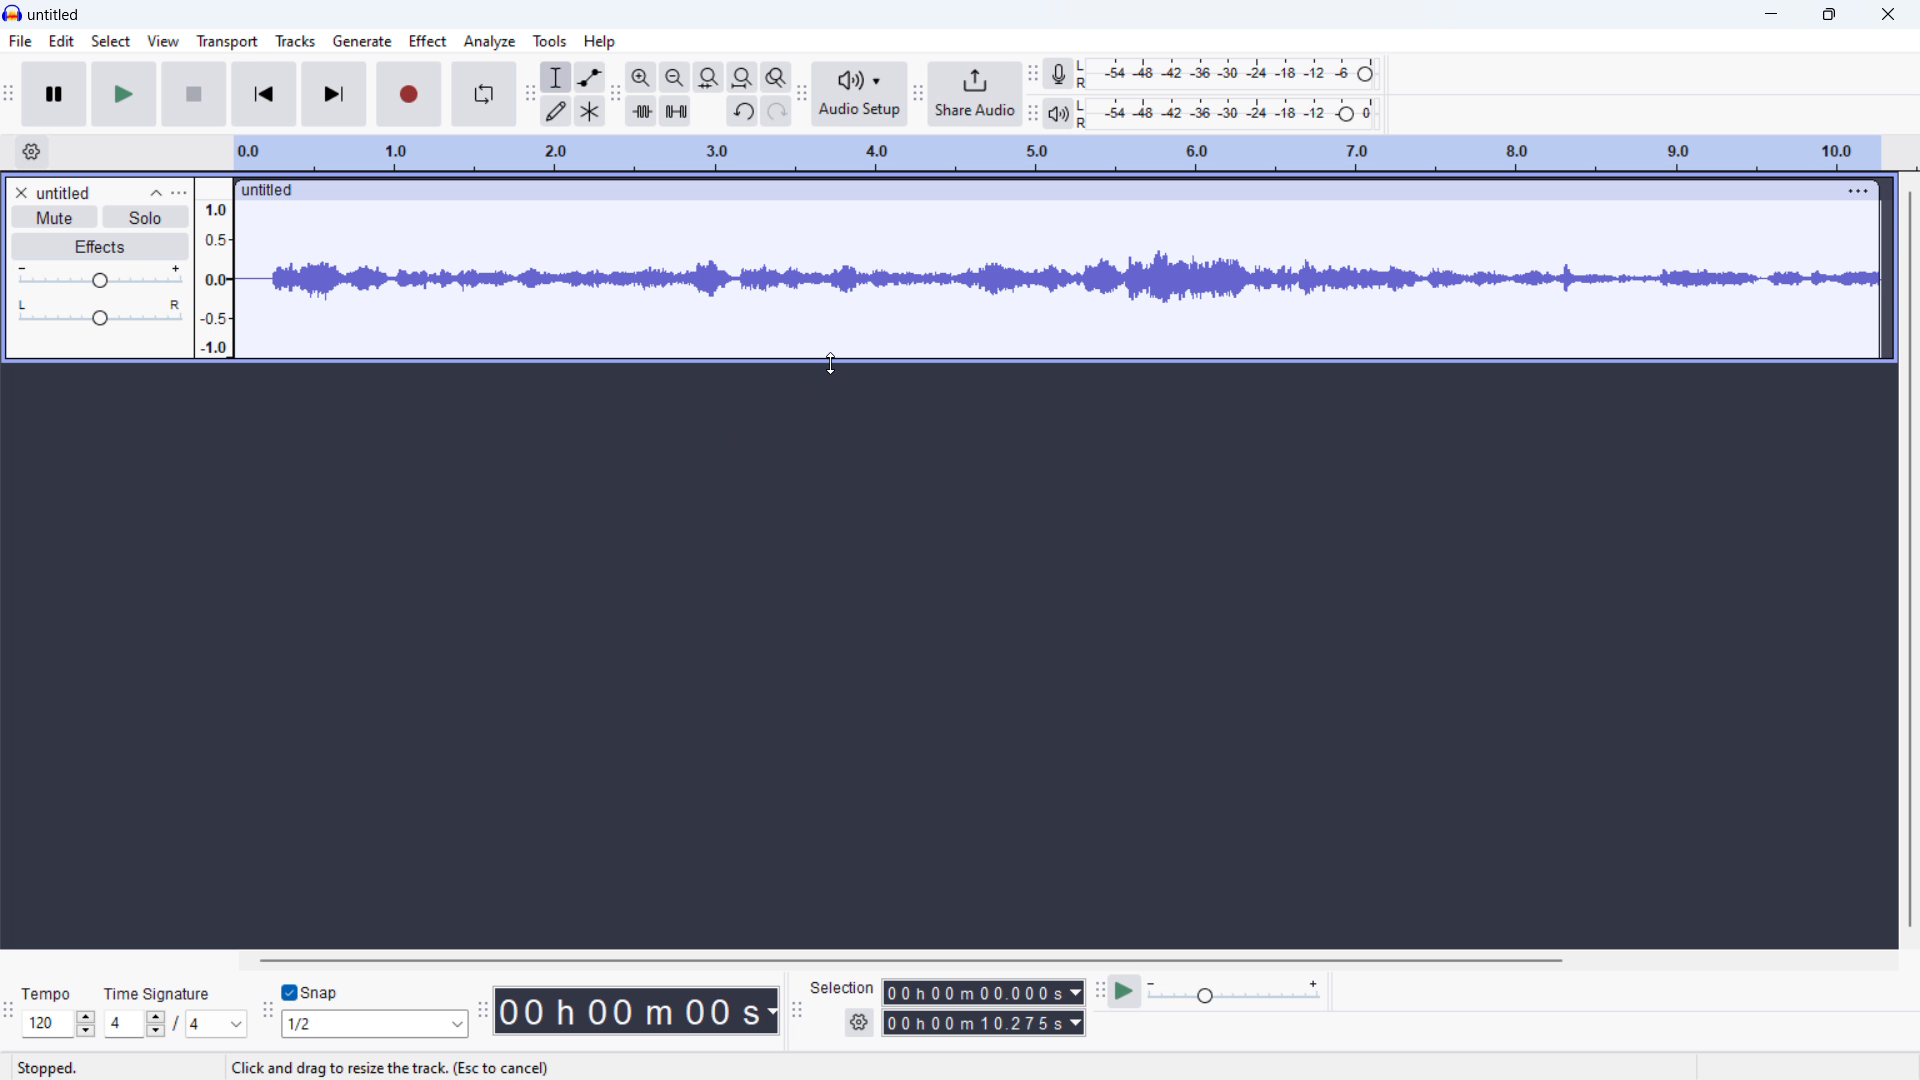 This screenshot has height=1080, width=1920. I want to click on set snapping, so click(376, 1025).